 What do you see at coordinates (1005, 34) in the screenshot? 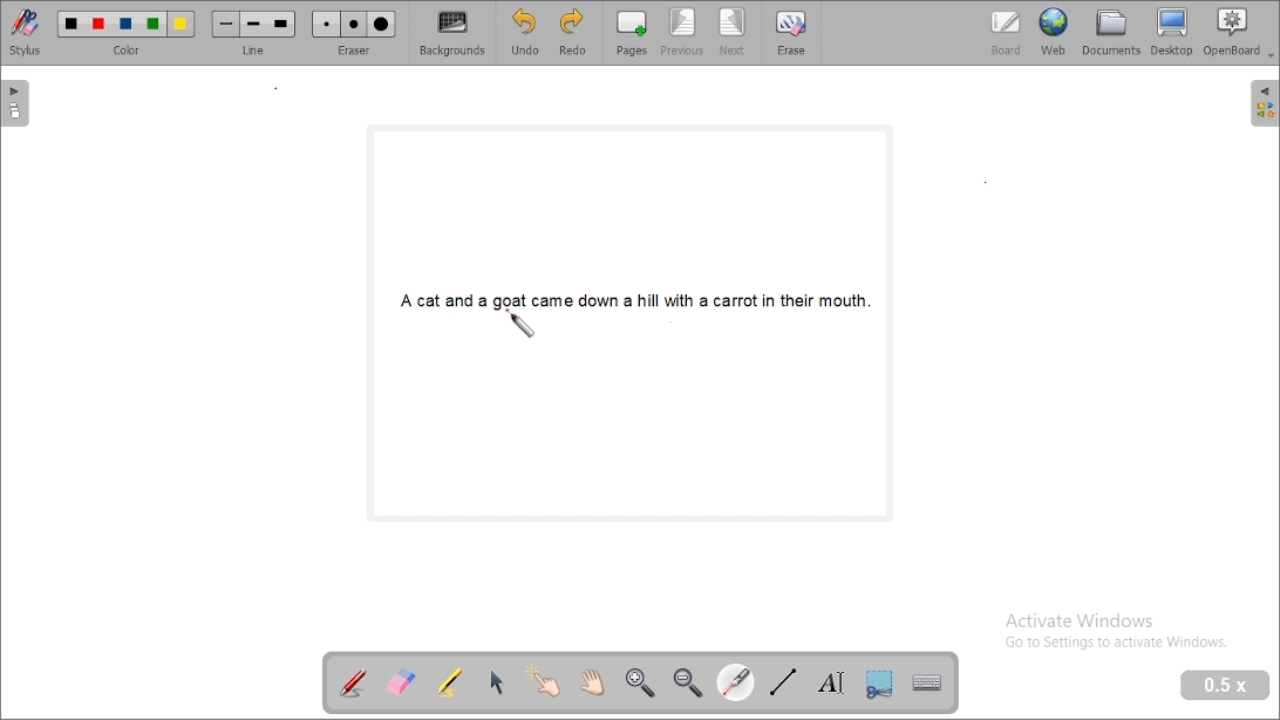
I see `board` at bounding box center [1005, 34].